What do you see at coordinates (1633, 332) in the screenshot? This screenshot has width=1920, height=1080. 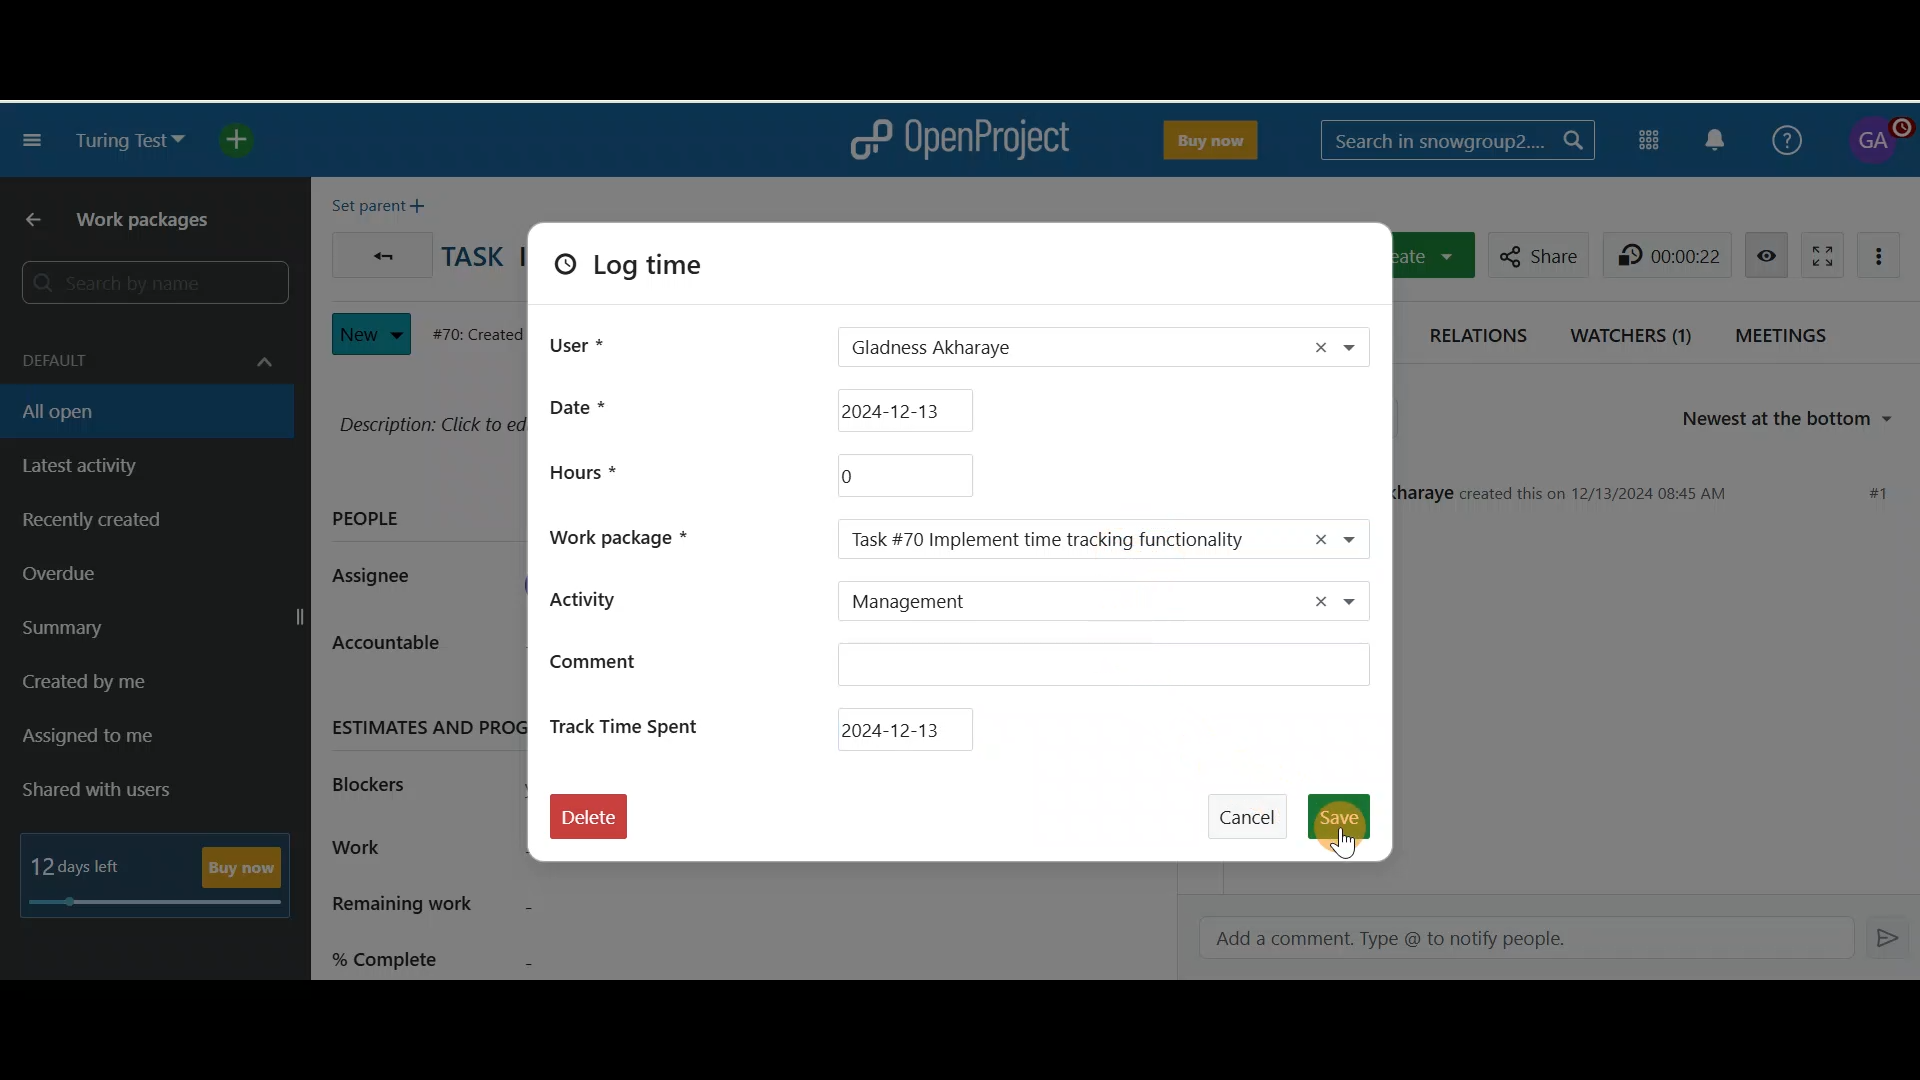 I see `Watchers` at bounding box center [1633, 332].